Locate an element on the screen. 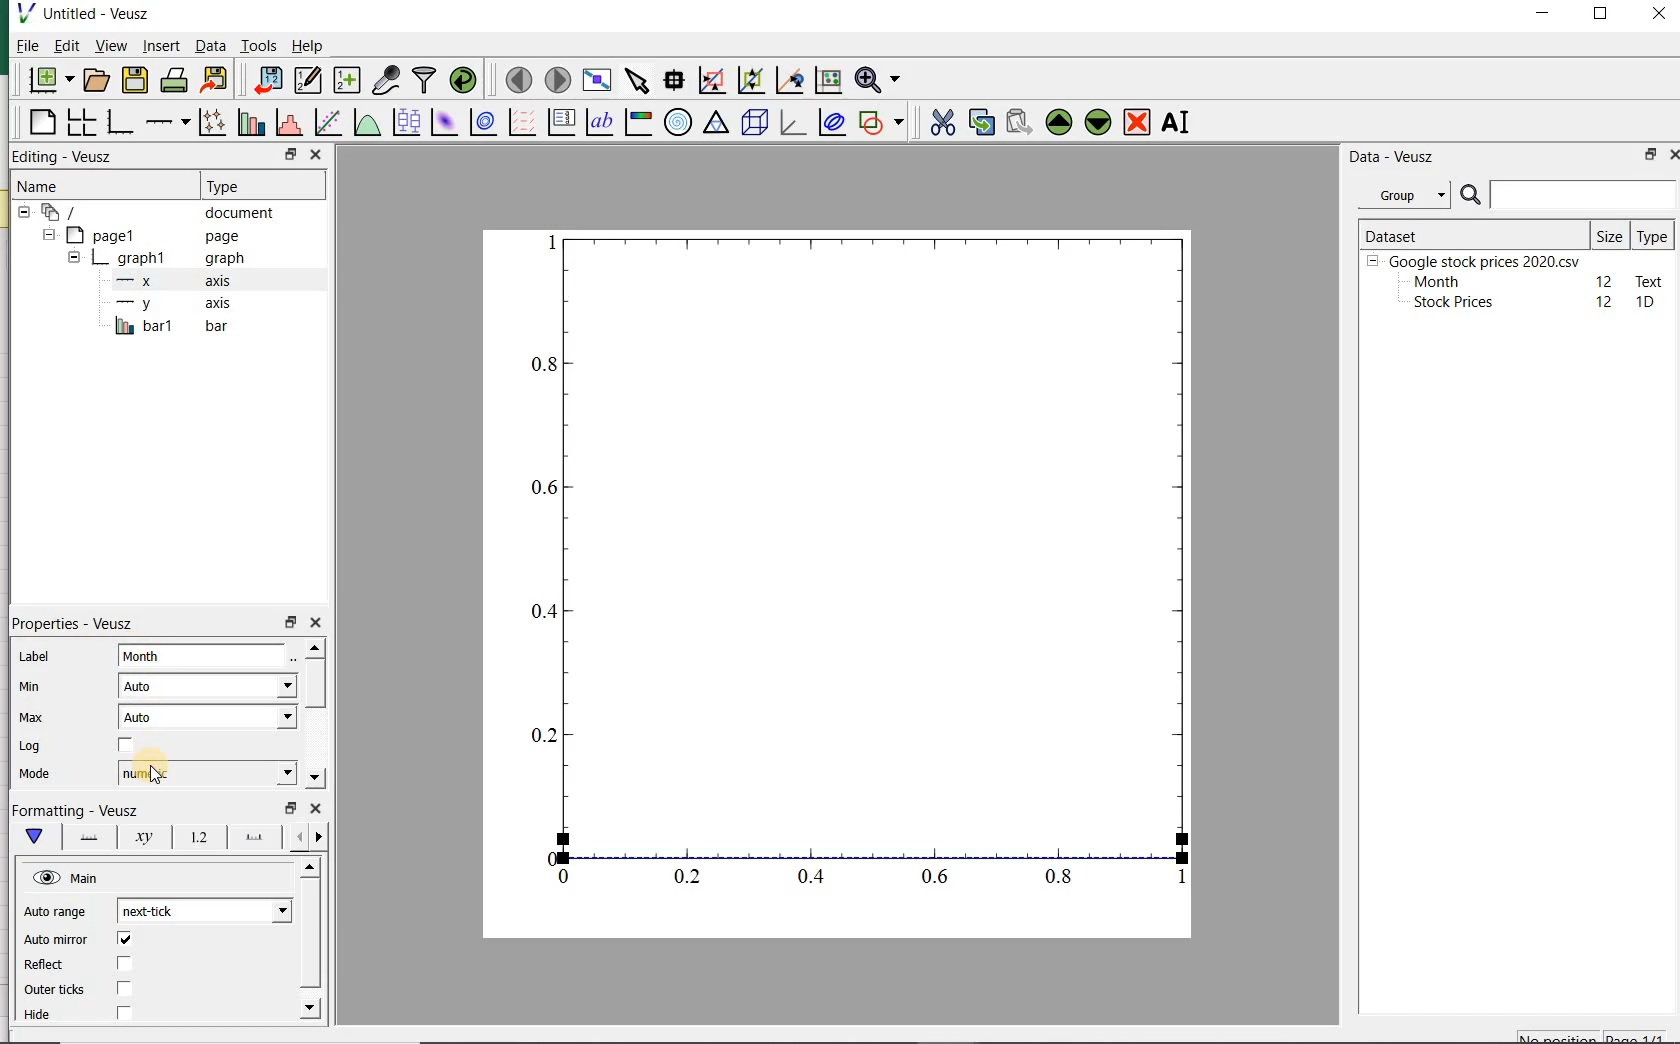  graph1 is located at coordinates (153, 260).